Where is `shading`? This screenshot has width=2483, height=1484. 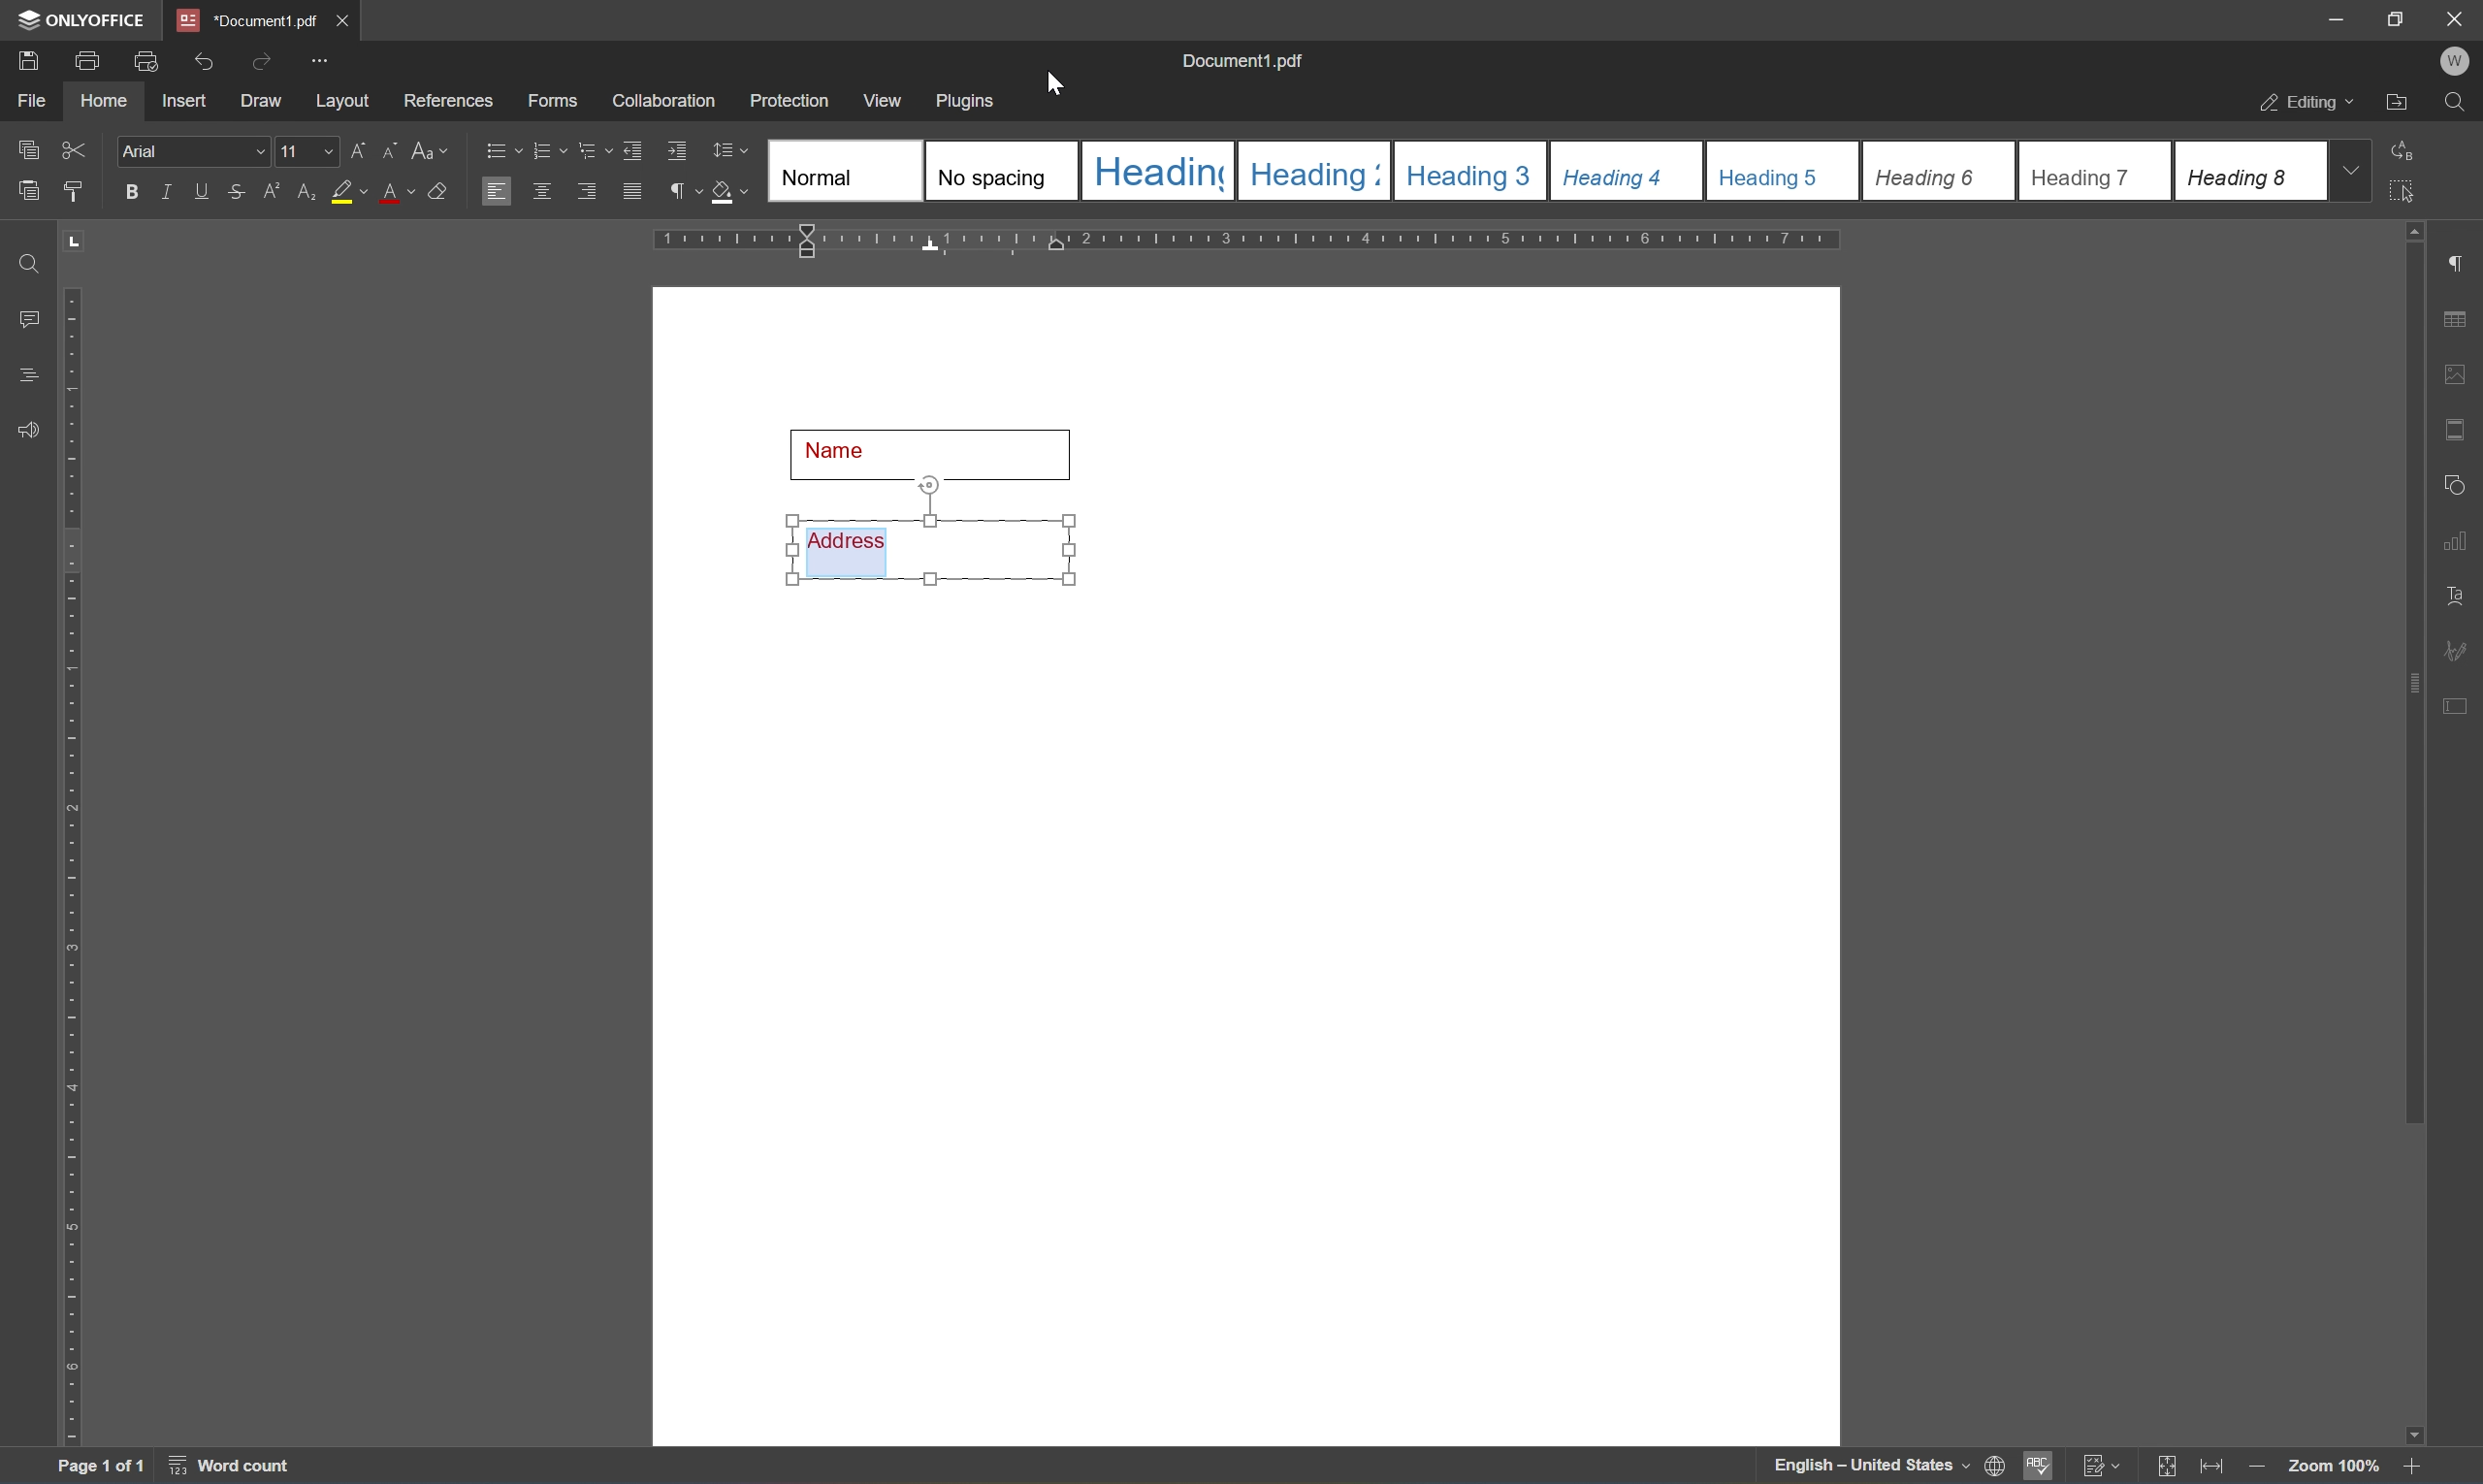
shading is located at coordinates (732, 194).